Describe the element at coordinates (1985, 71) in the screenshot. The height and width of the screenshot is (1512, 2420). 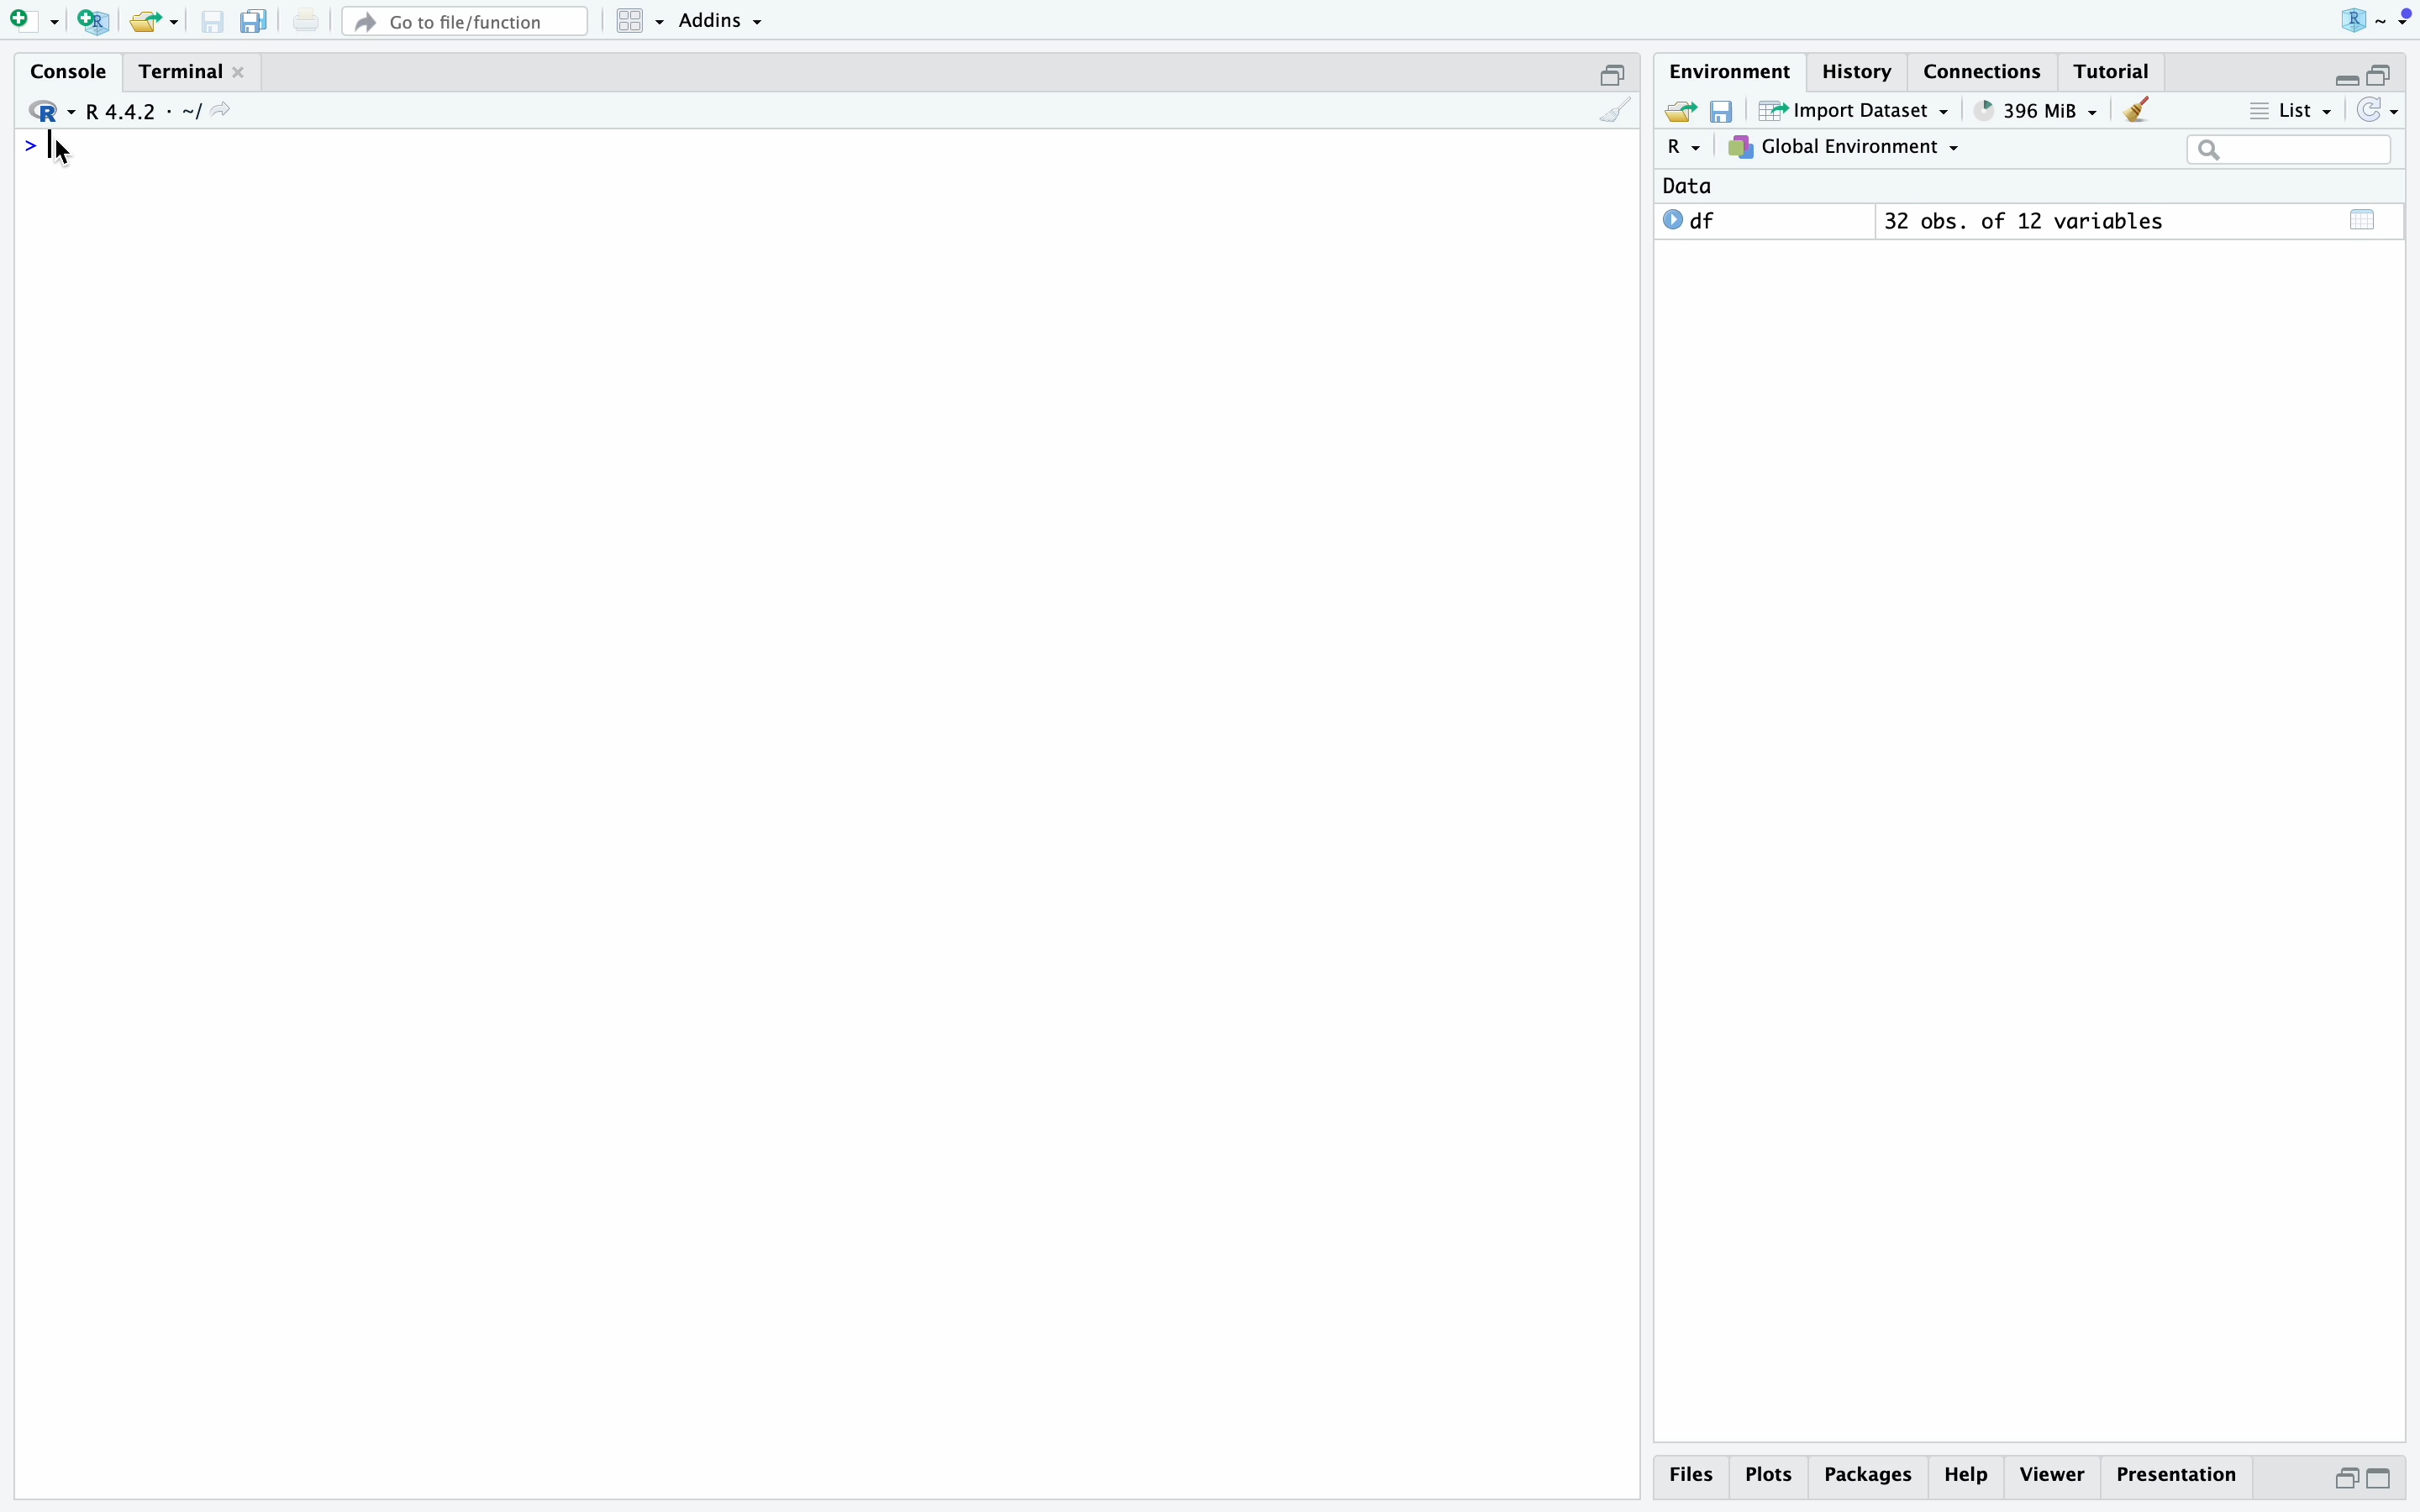
I see `connections` at that location.